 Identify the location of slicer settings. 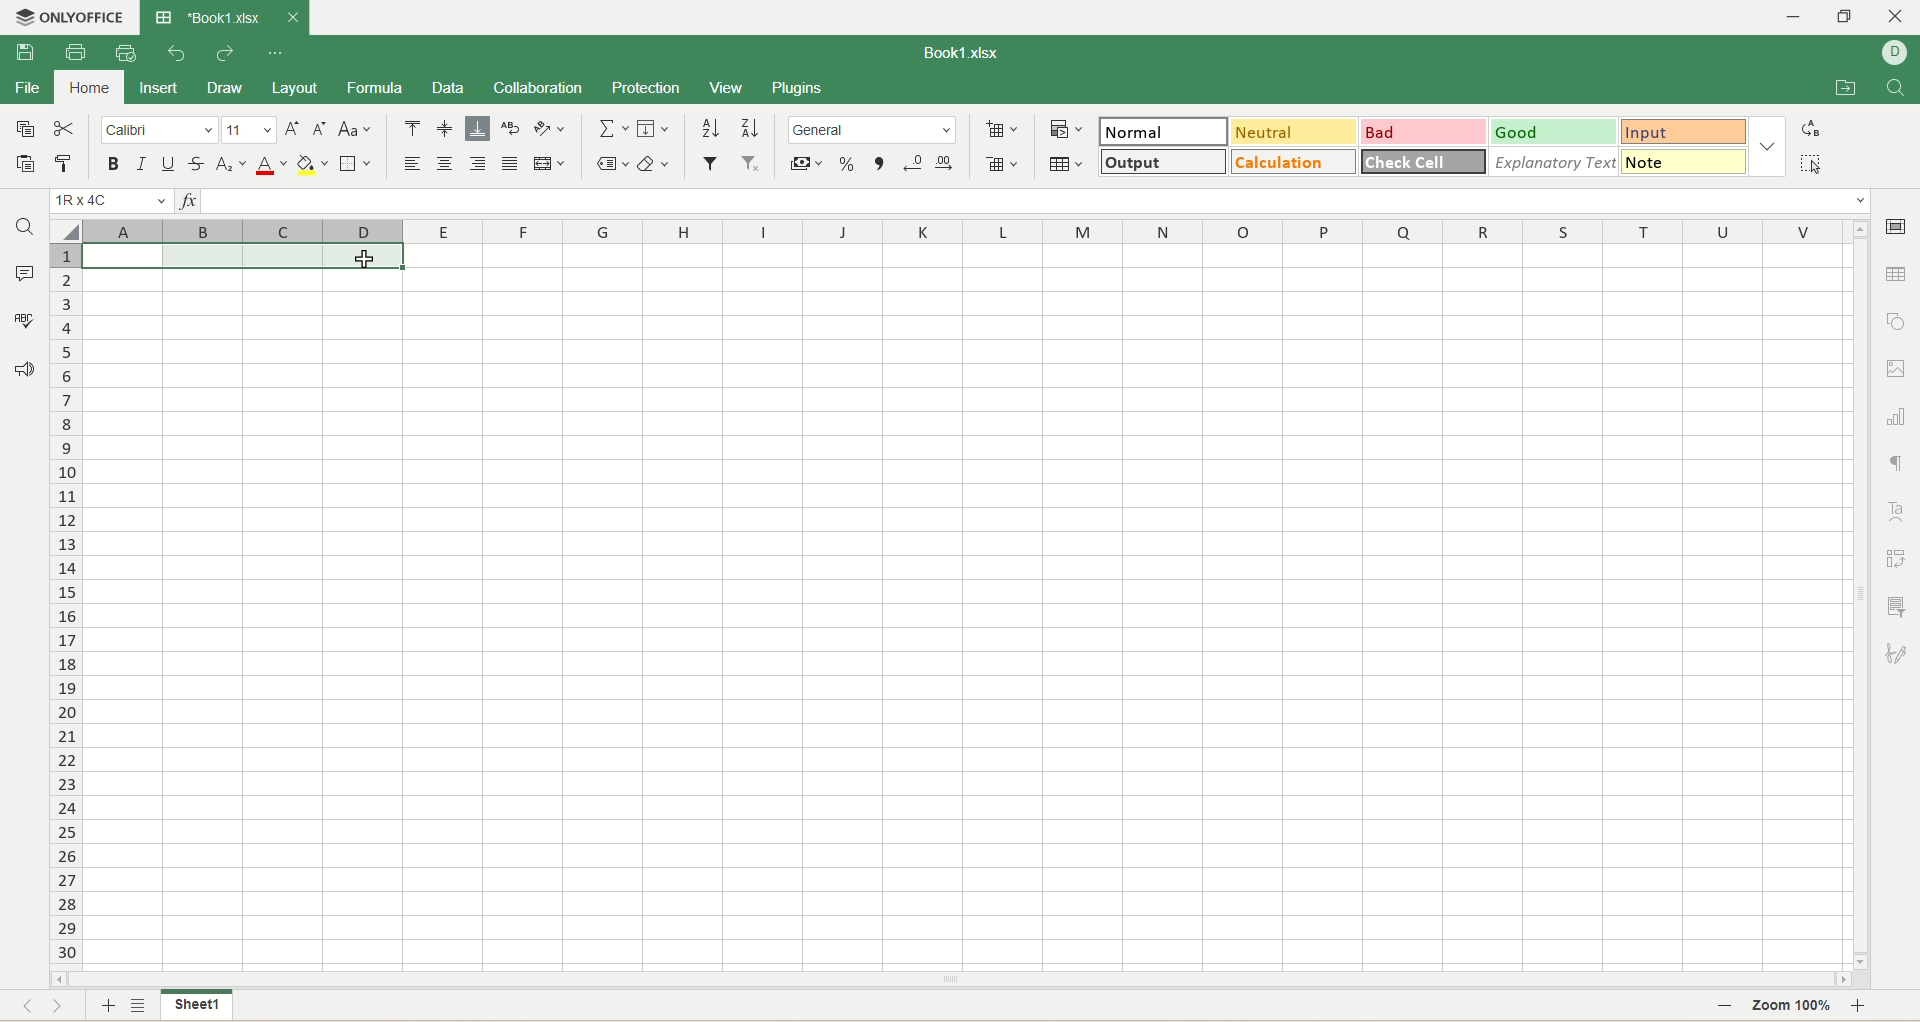
(1900, 607).